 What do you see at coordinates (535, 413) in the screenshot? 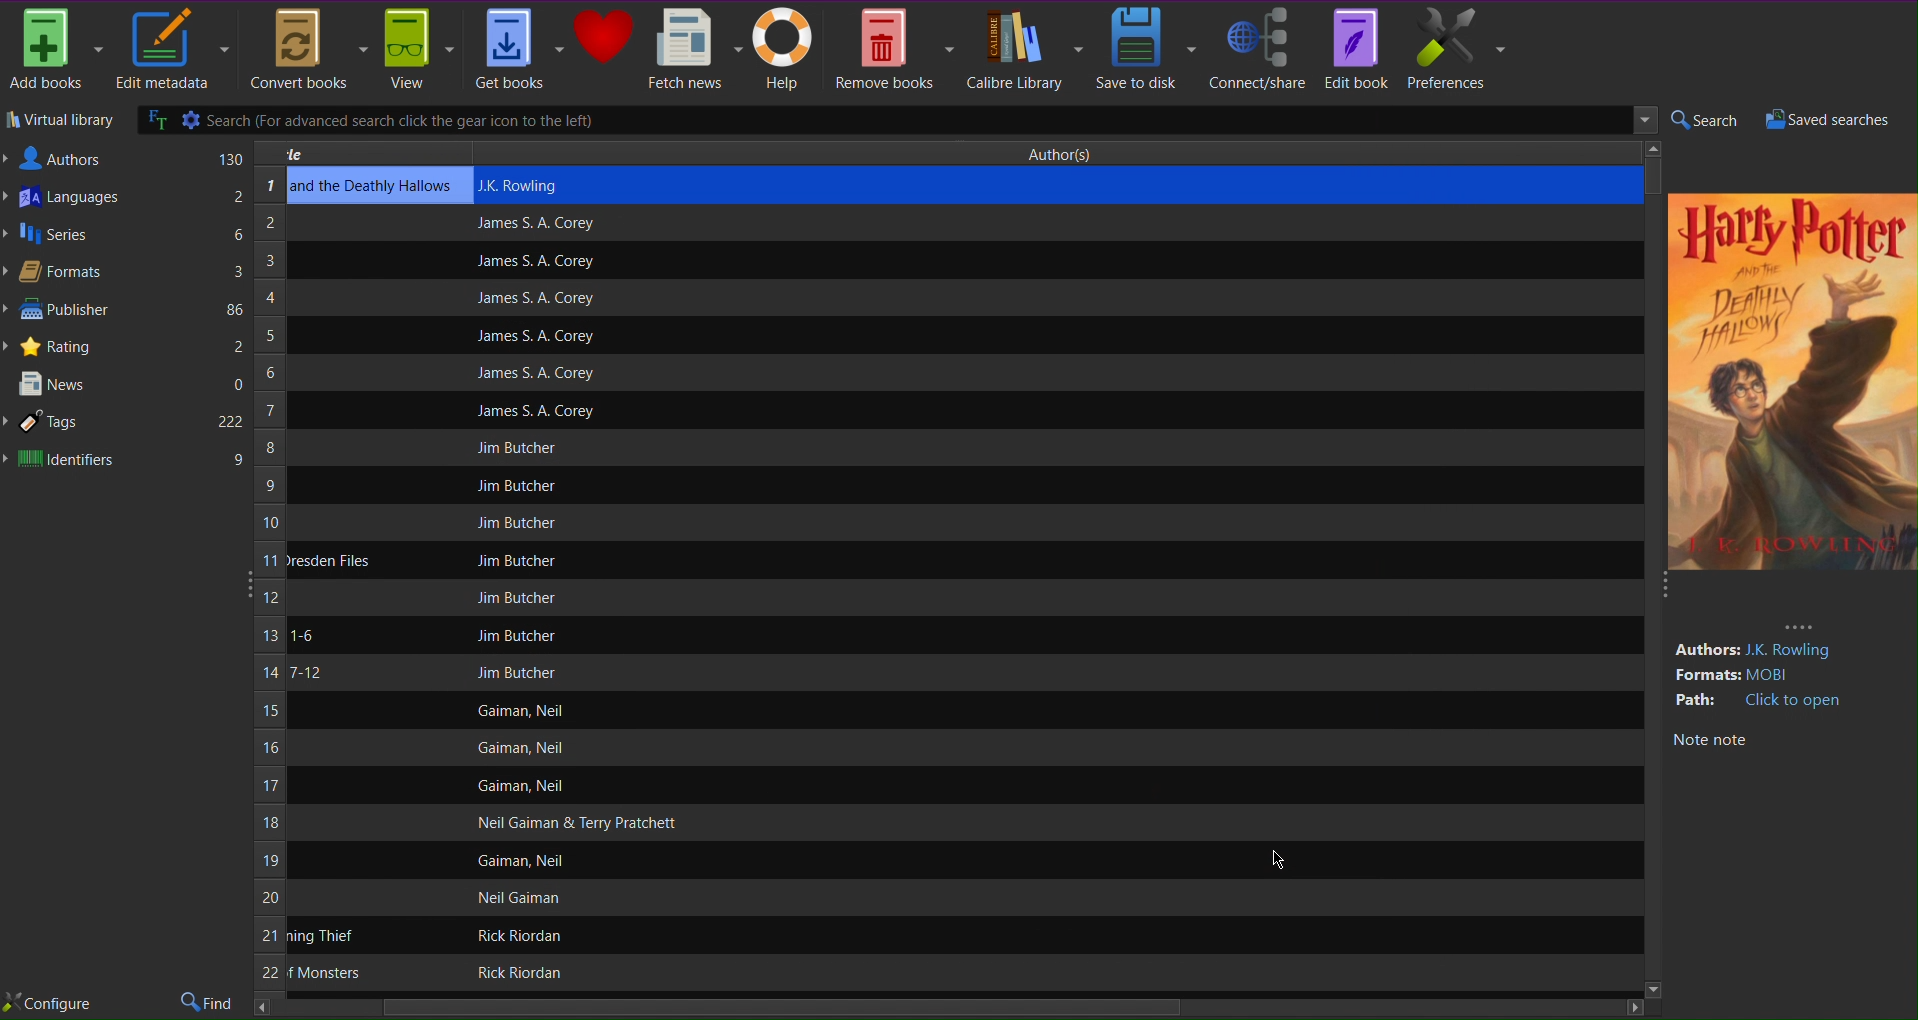
I see `James S. A. Corey` at bounding box center [535, 413].